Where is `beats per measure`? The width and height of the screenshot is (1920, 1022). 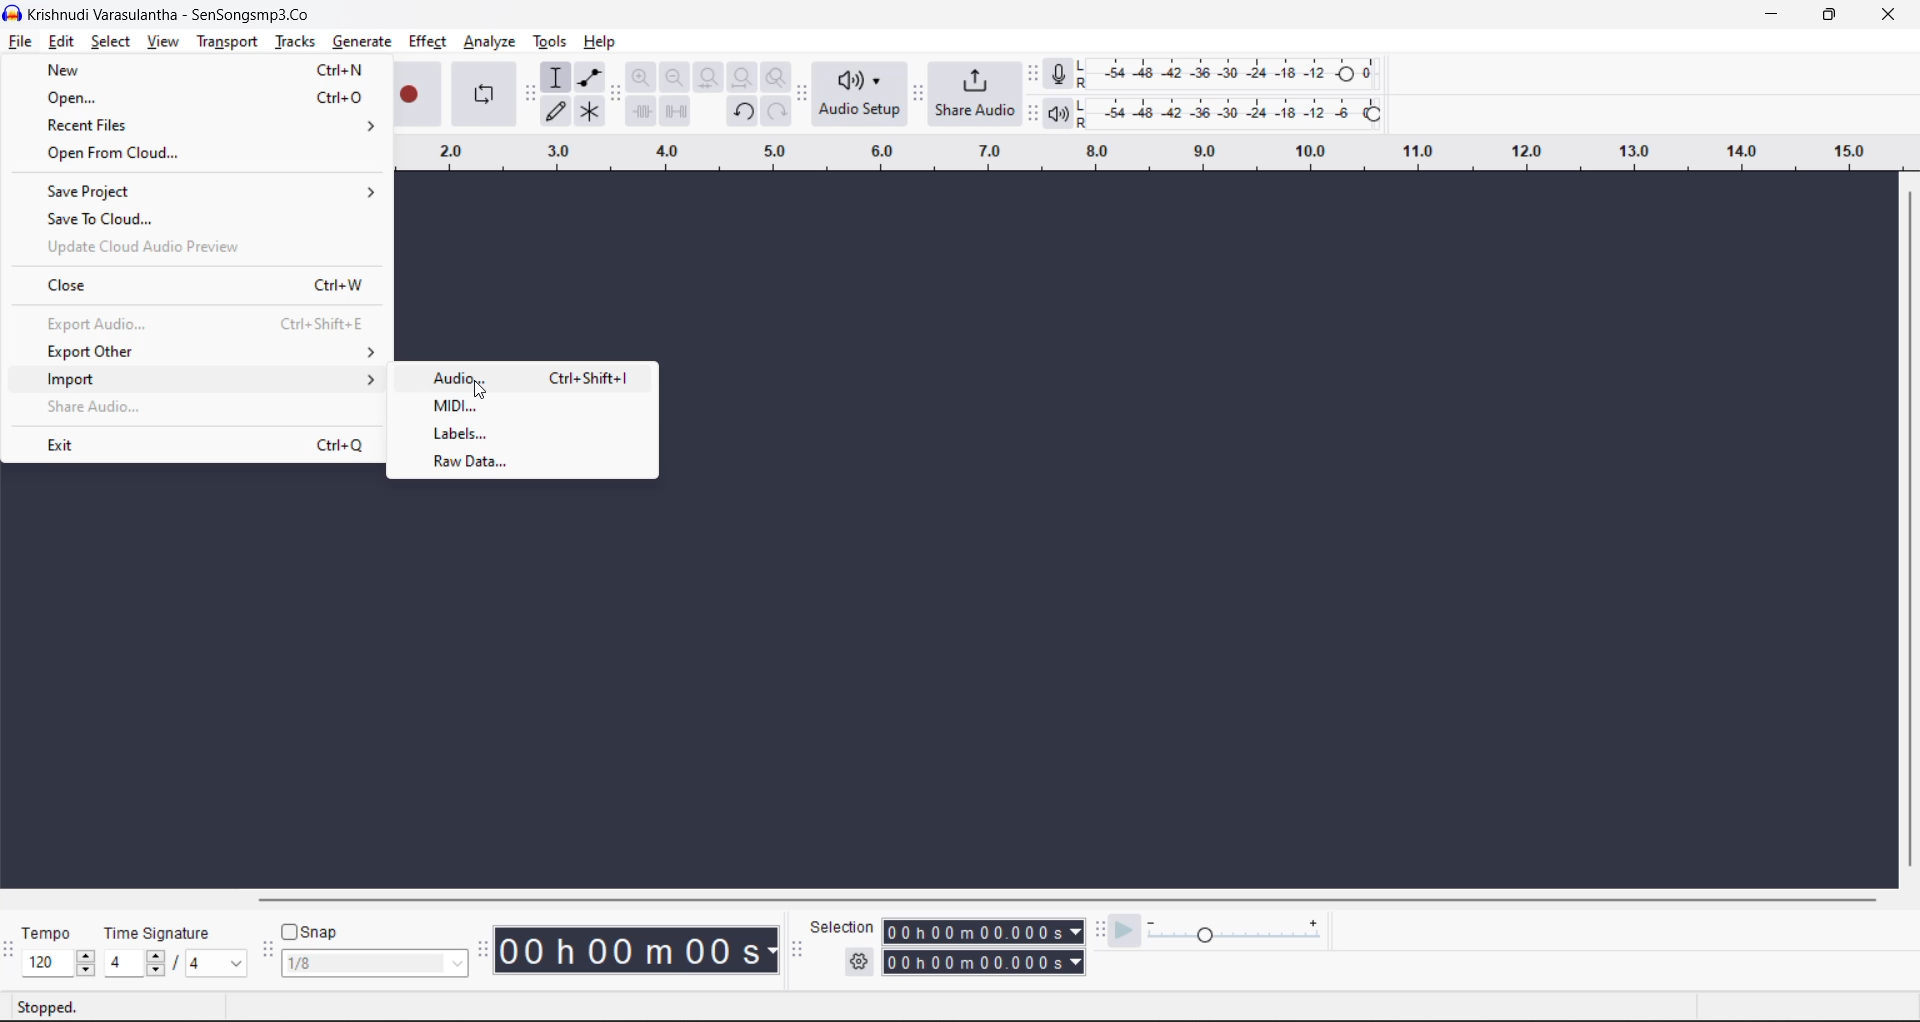
beats per measure is located at coordinates (175, 961).